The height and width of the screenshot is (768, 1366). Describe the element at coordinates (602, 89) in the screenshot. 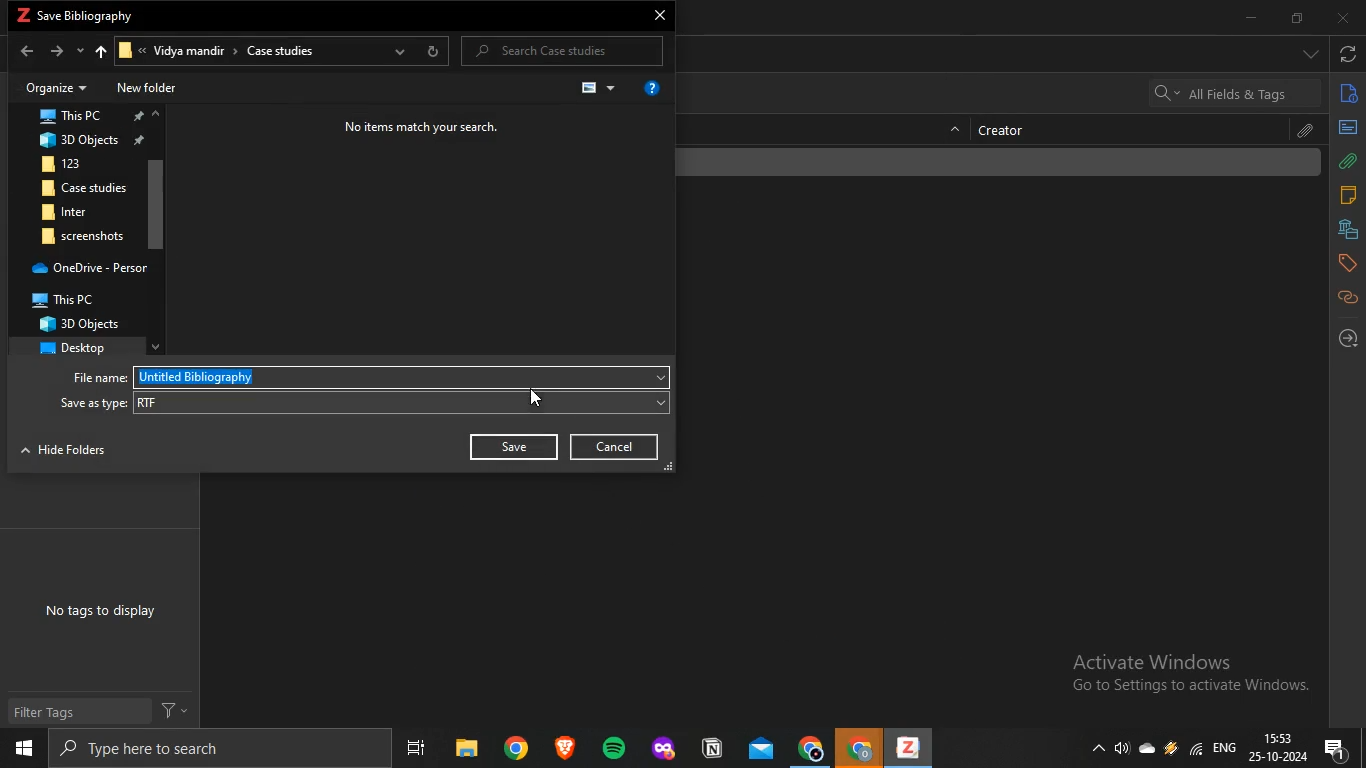

I see `change view` at that location.